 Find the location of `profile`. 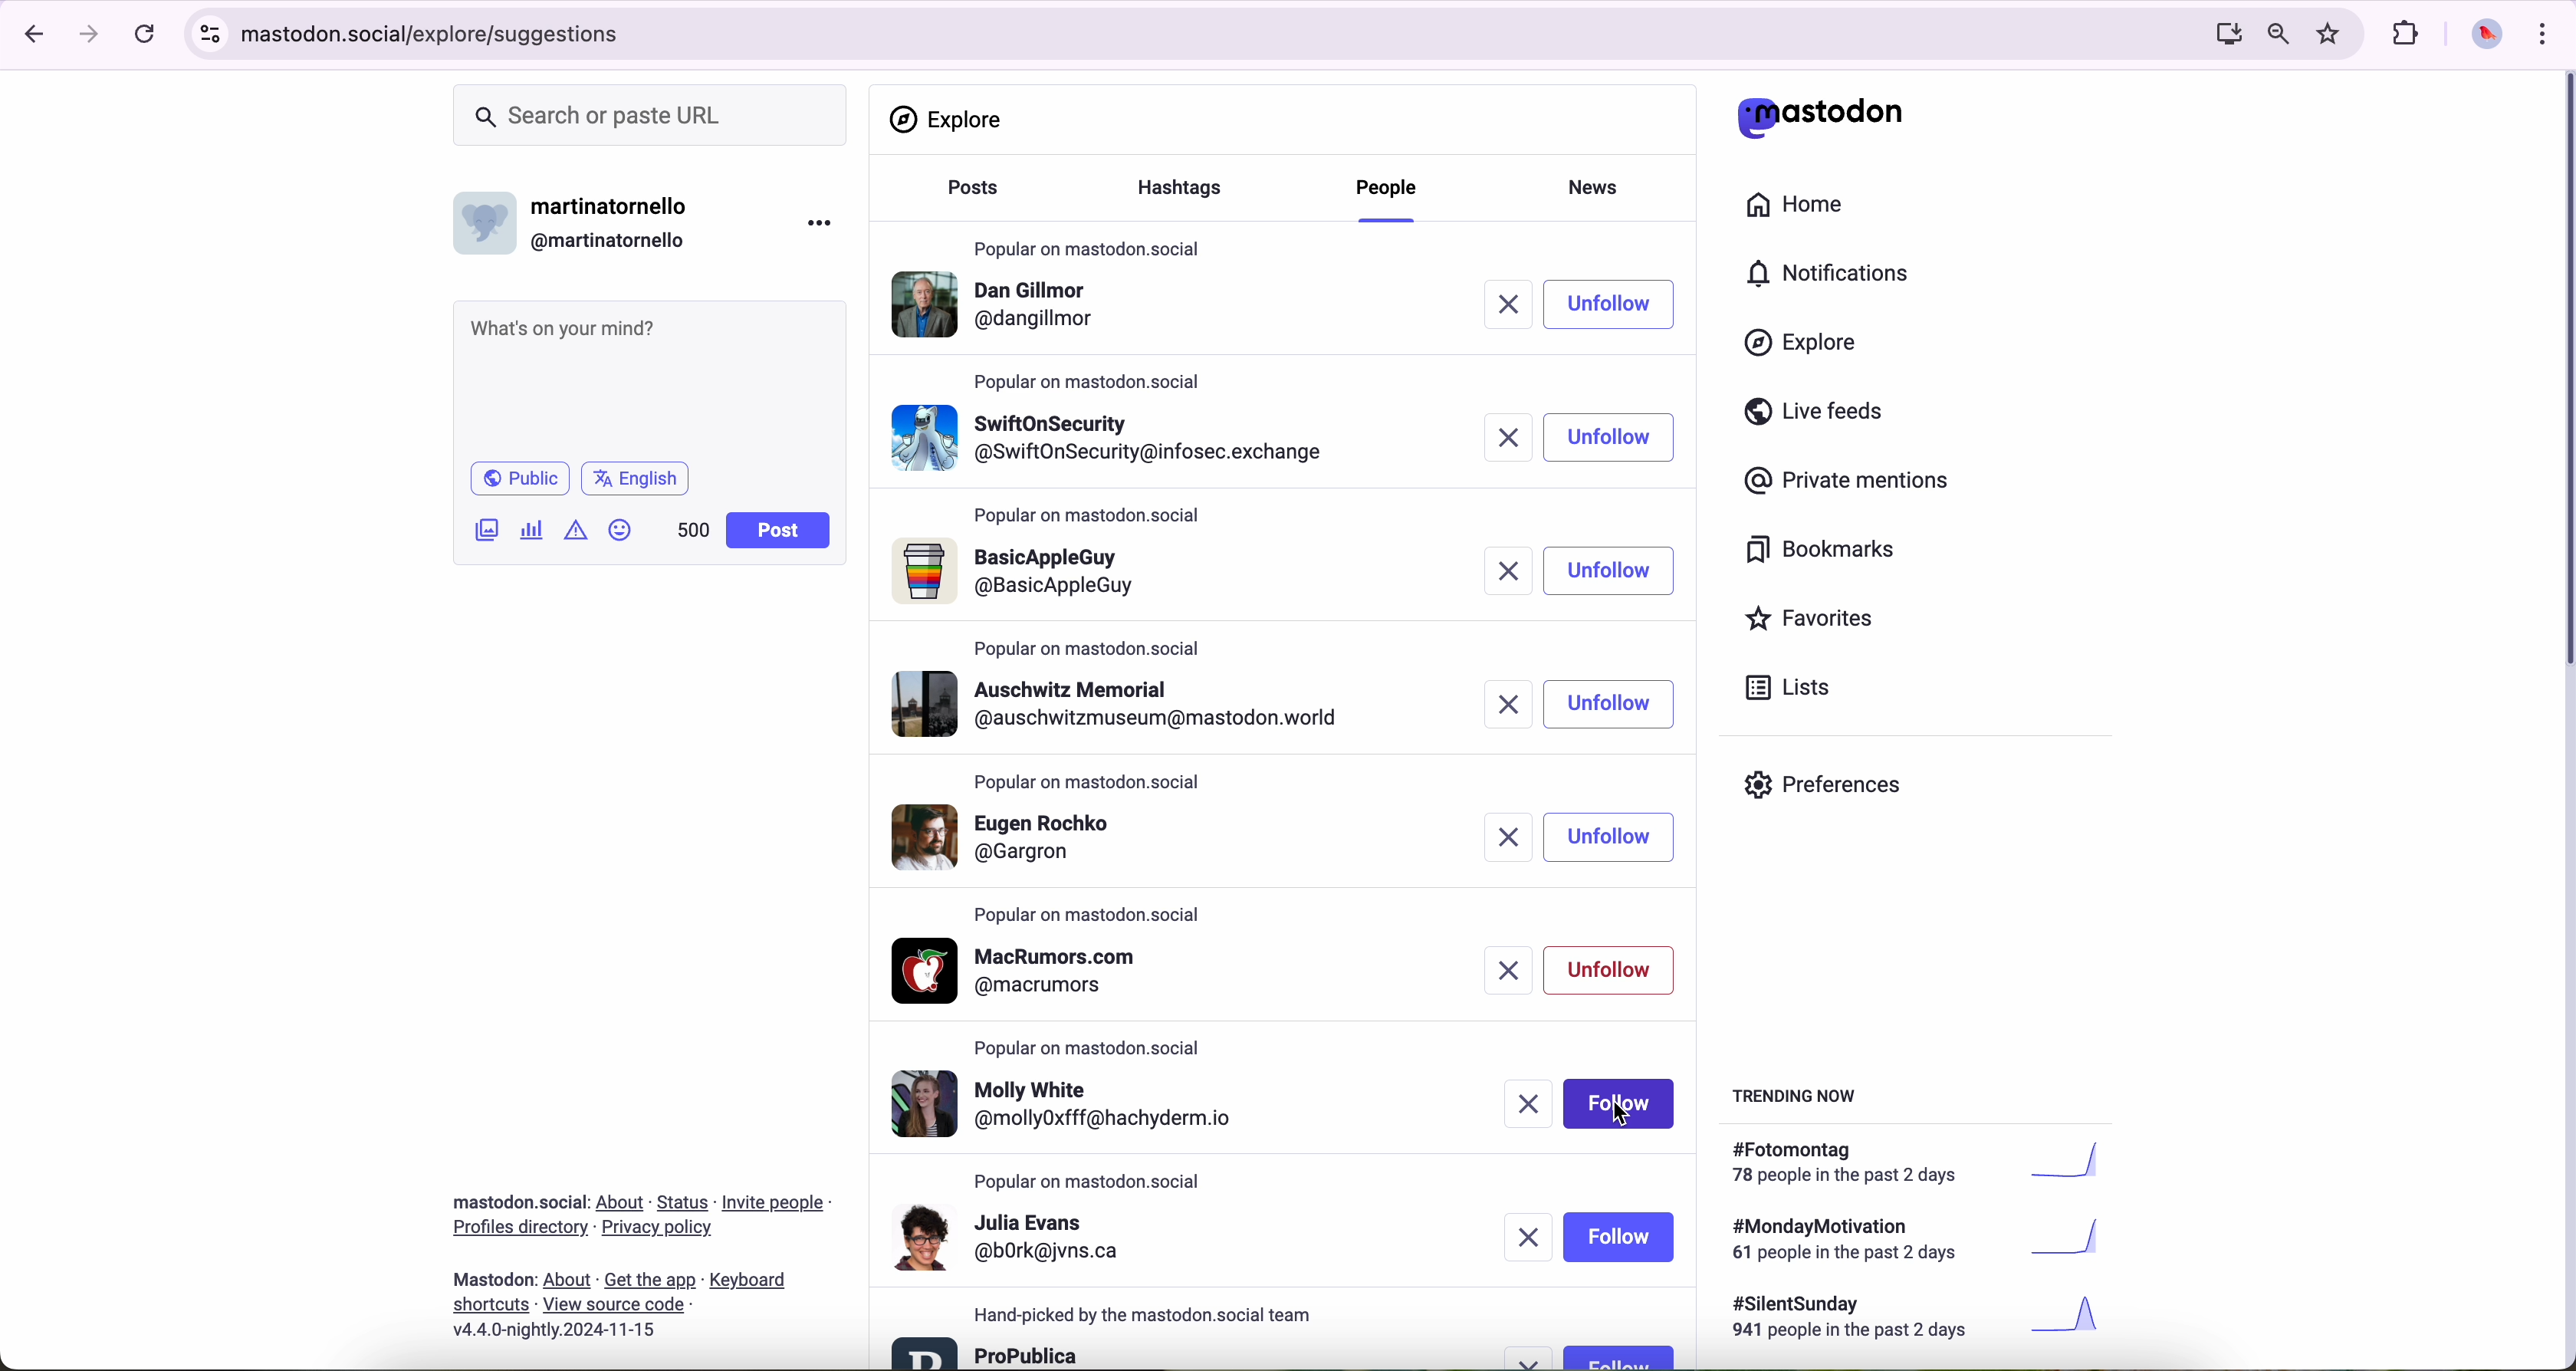

profile is located at coordinates (1029, 971).